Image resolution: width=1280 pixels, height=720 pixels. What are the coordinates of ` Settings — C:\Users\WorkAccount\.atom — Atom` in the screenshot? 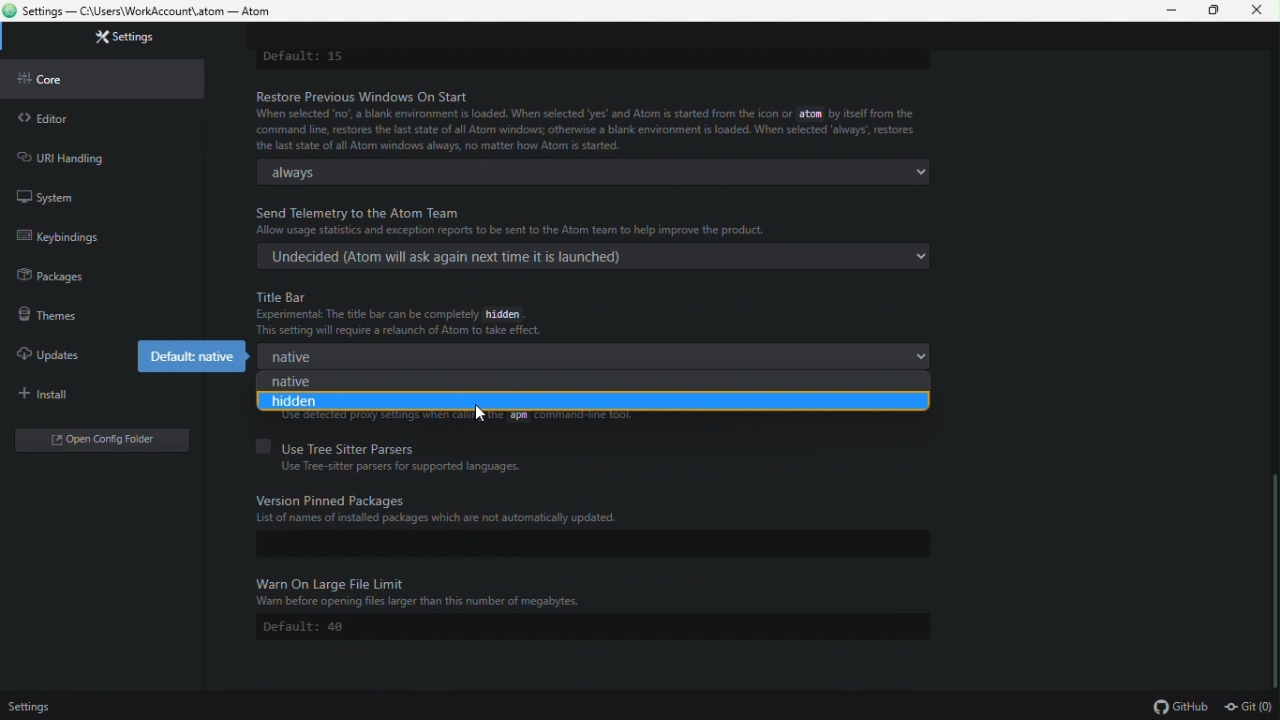 It's located at (150, 12).